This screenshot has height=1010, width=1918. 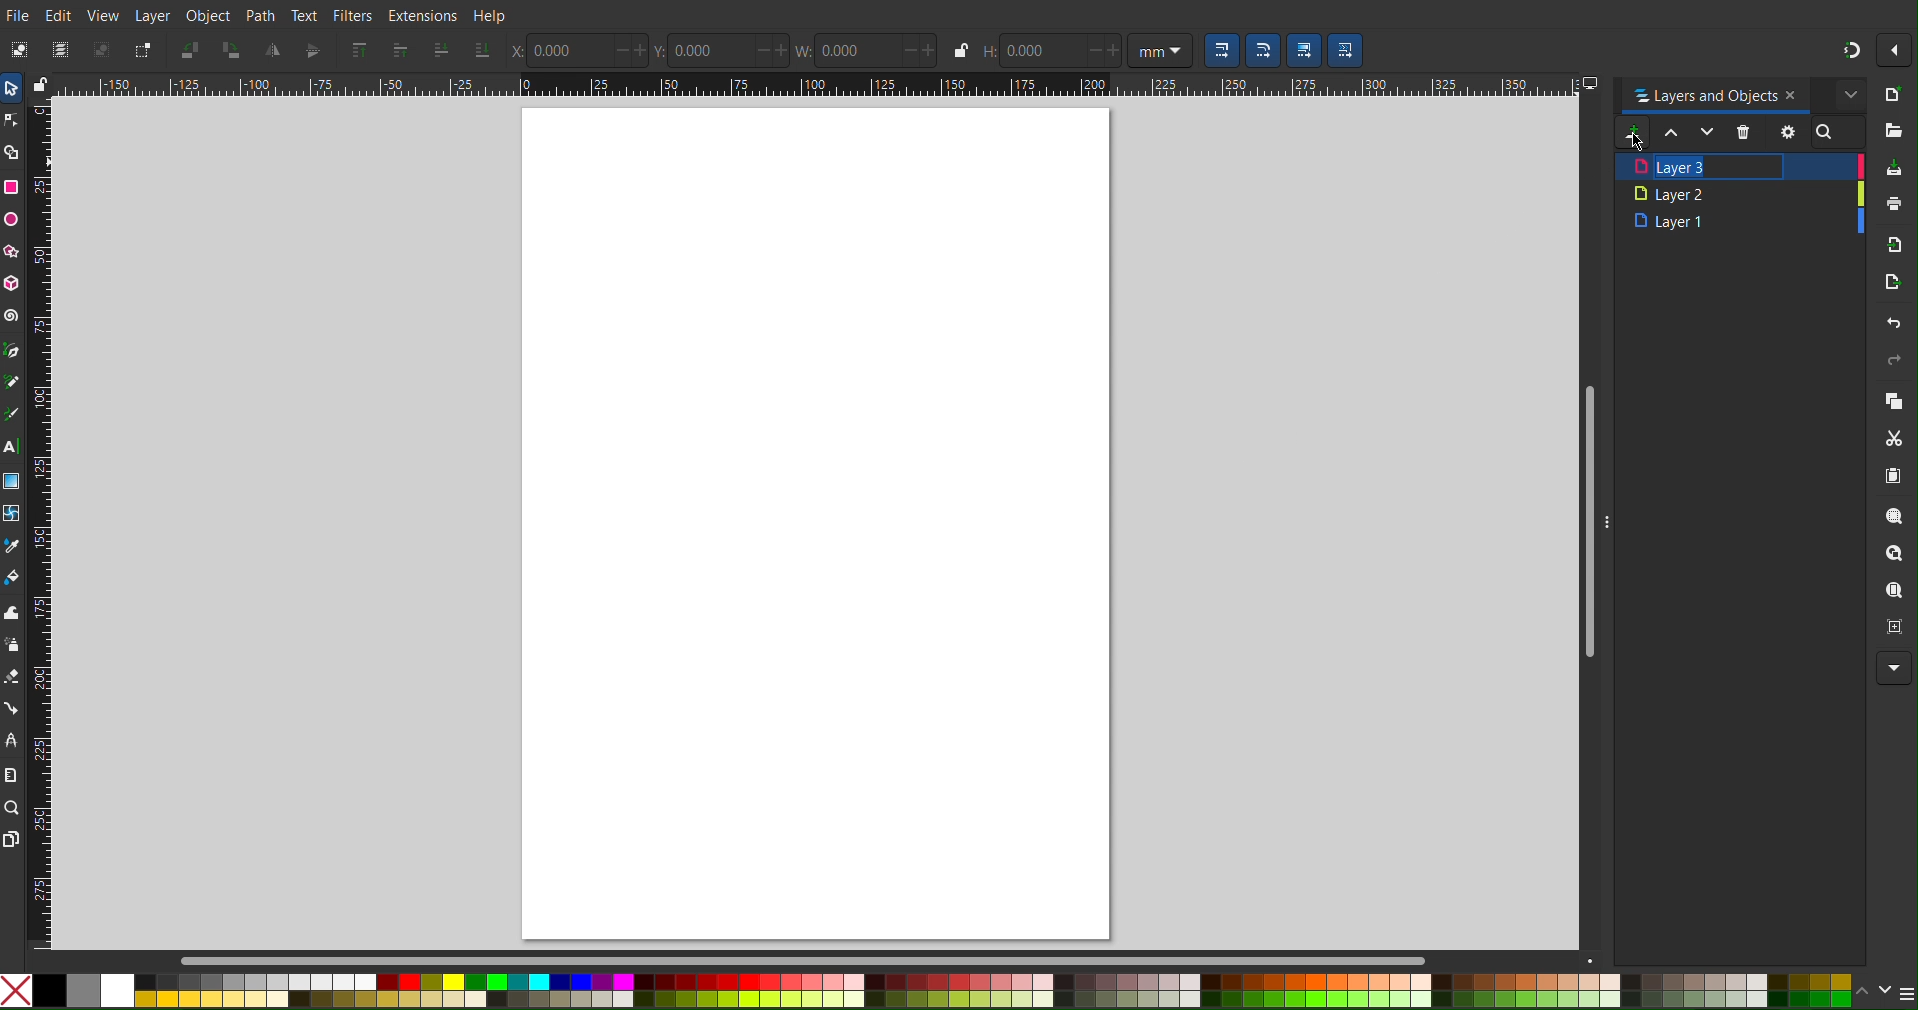 I want to click on Import Bitmap, so click(x=1890, y=246).